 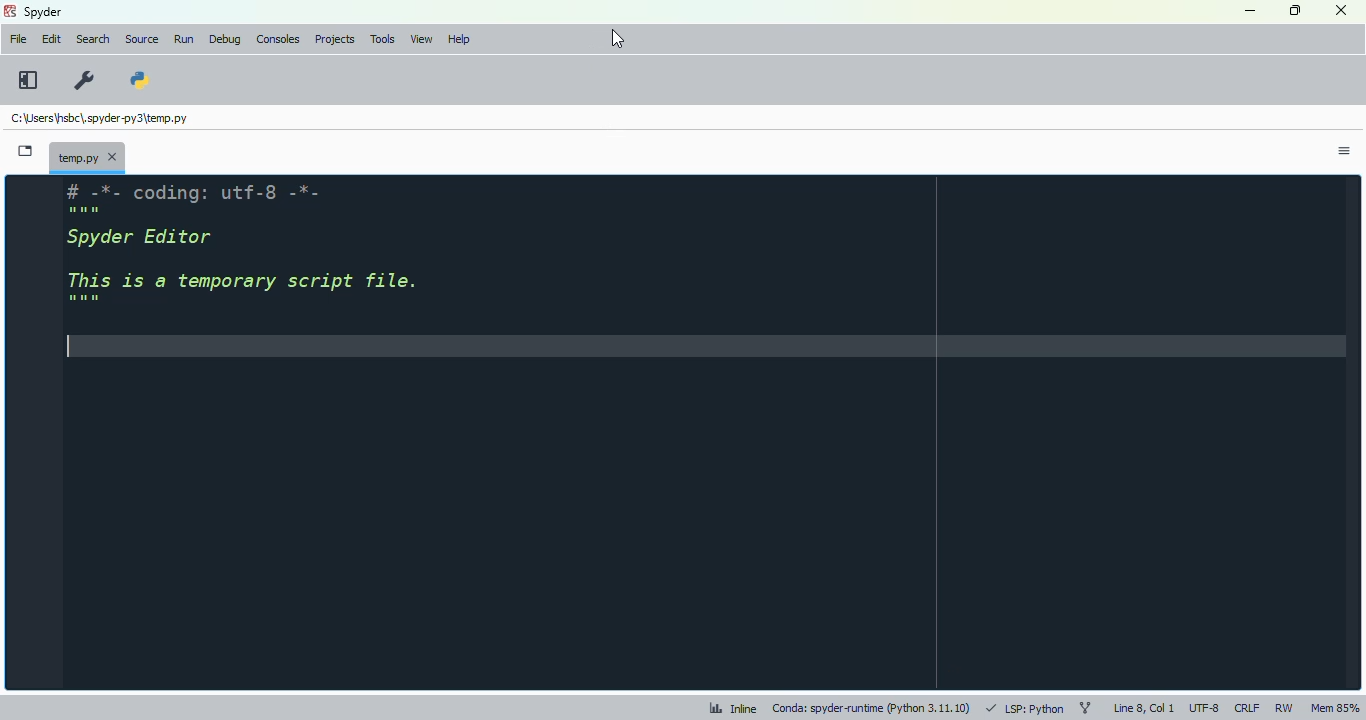 I want to click on minimize, so click(x=1252, y=11).